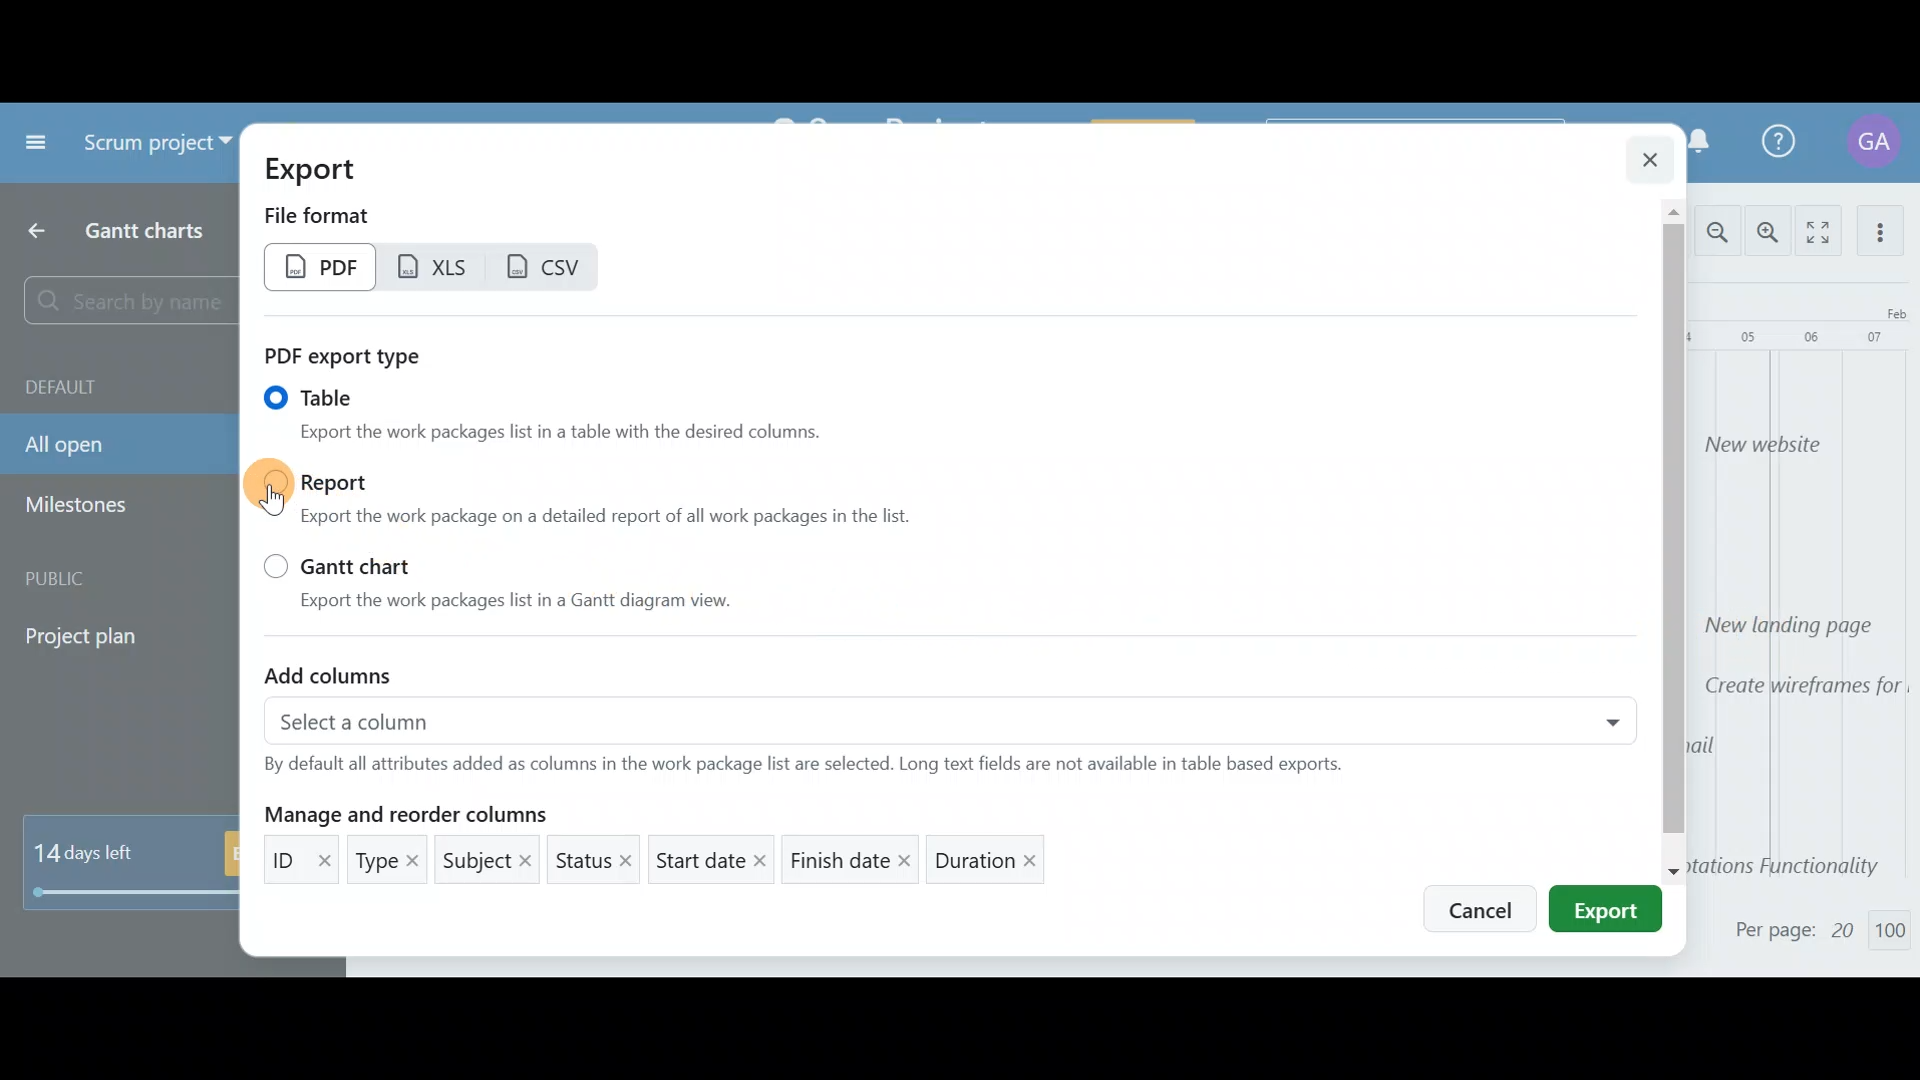  Describe the element at coordinates (1678, 536) in the screenshot. I see `Scroll bar` at that location.